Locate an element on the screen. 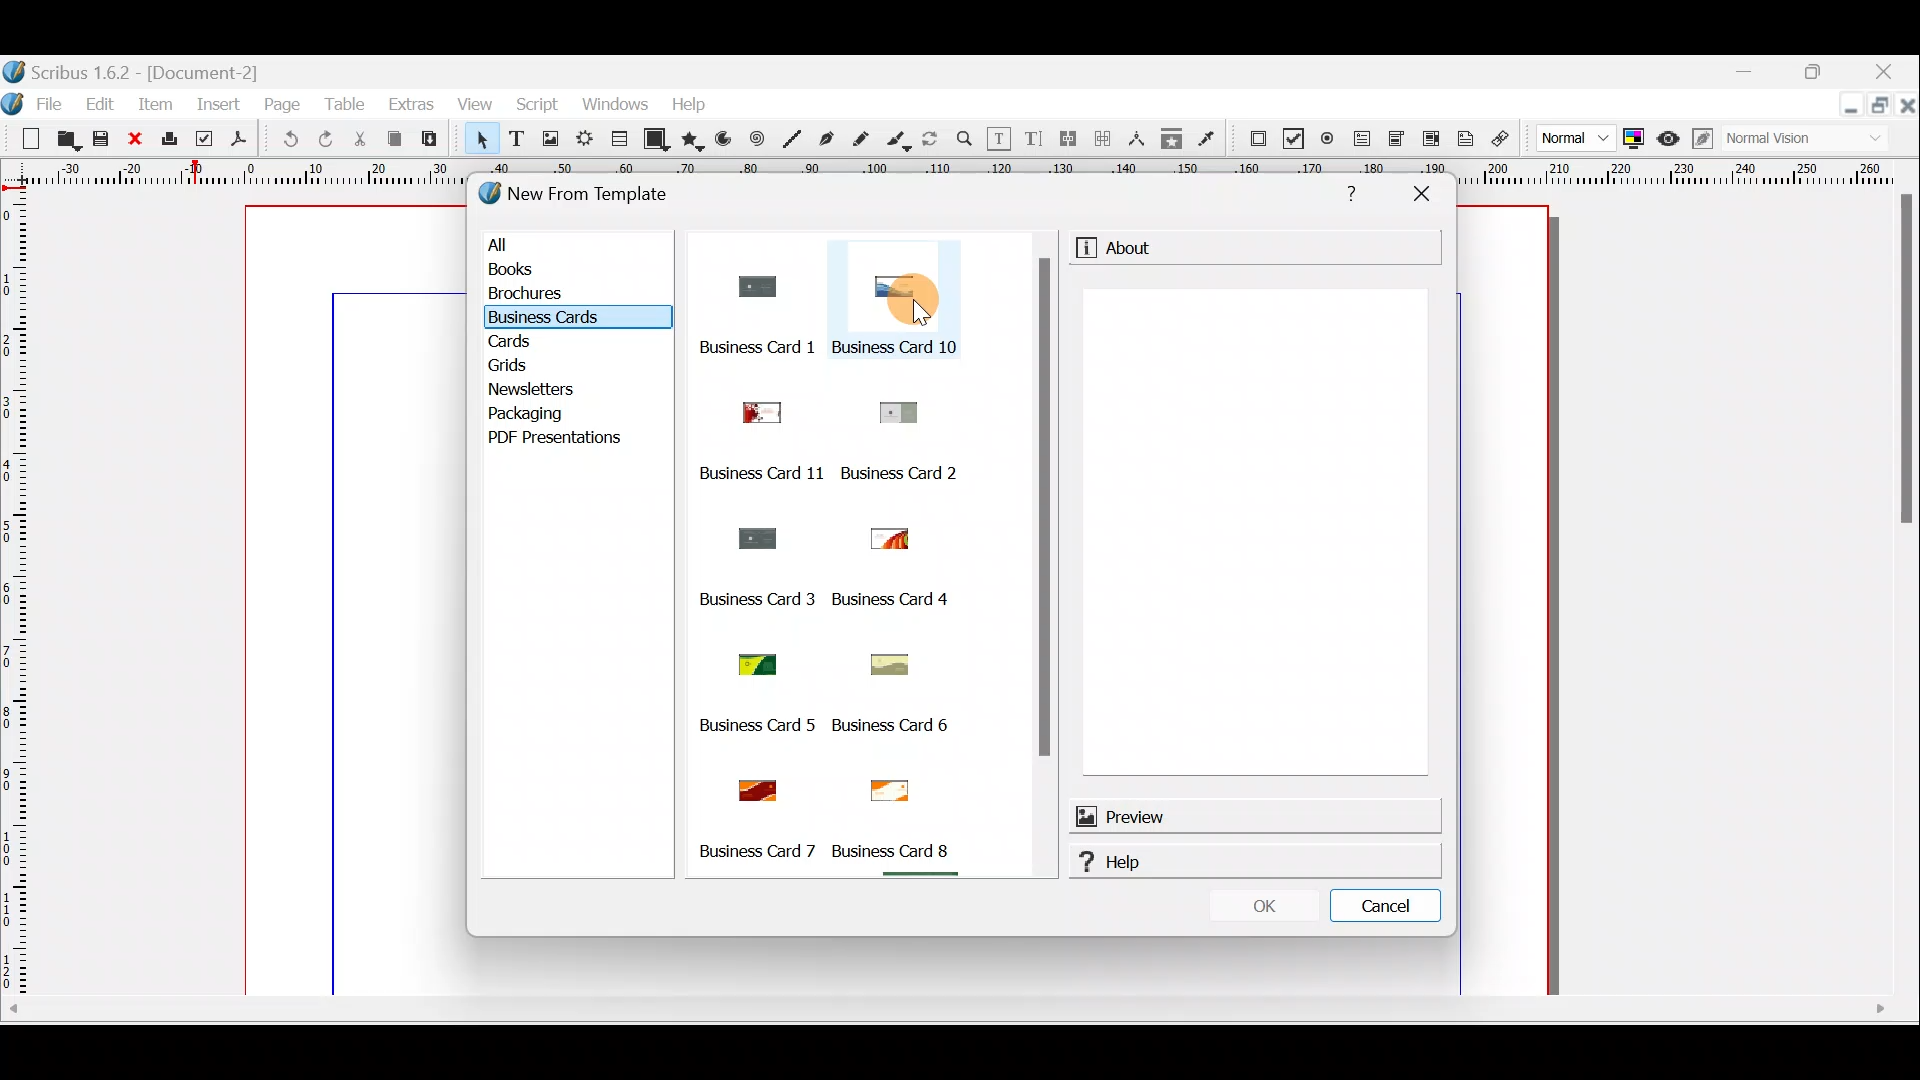  Measurements is located at coordinates (1138, 139).